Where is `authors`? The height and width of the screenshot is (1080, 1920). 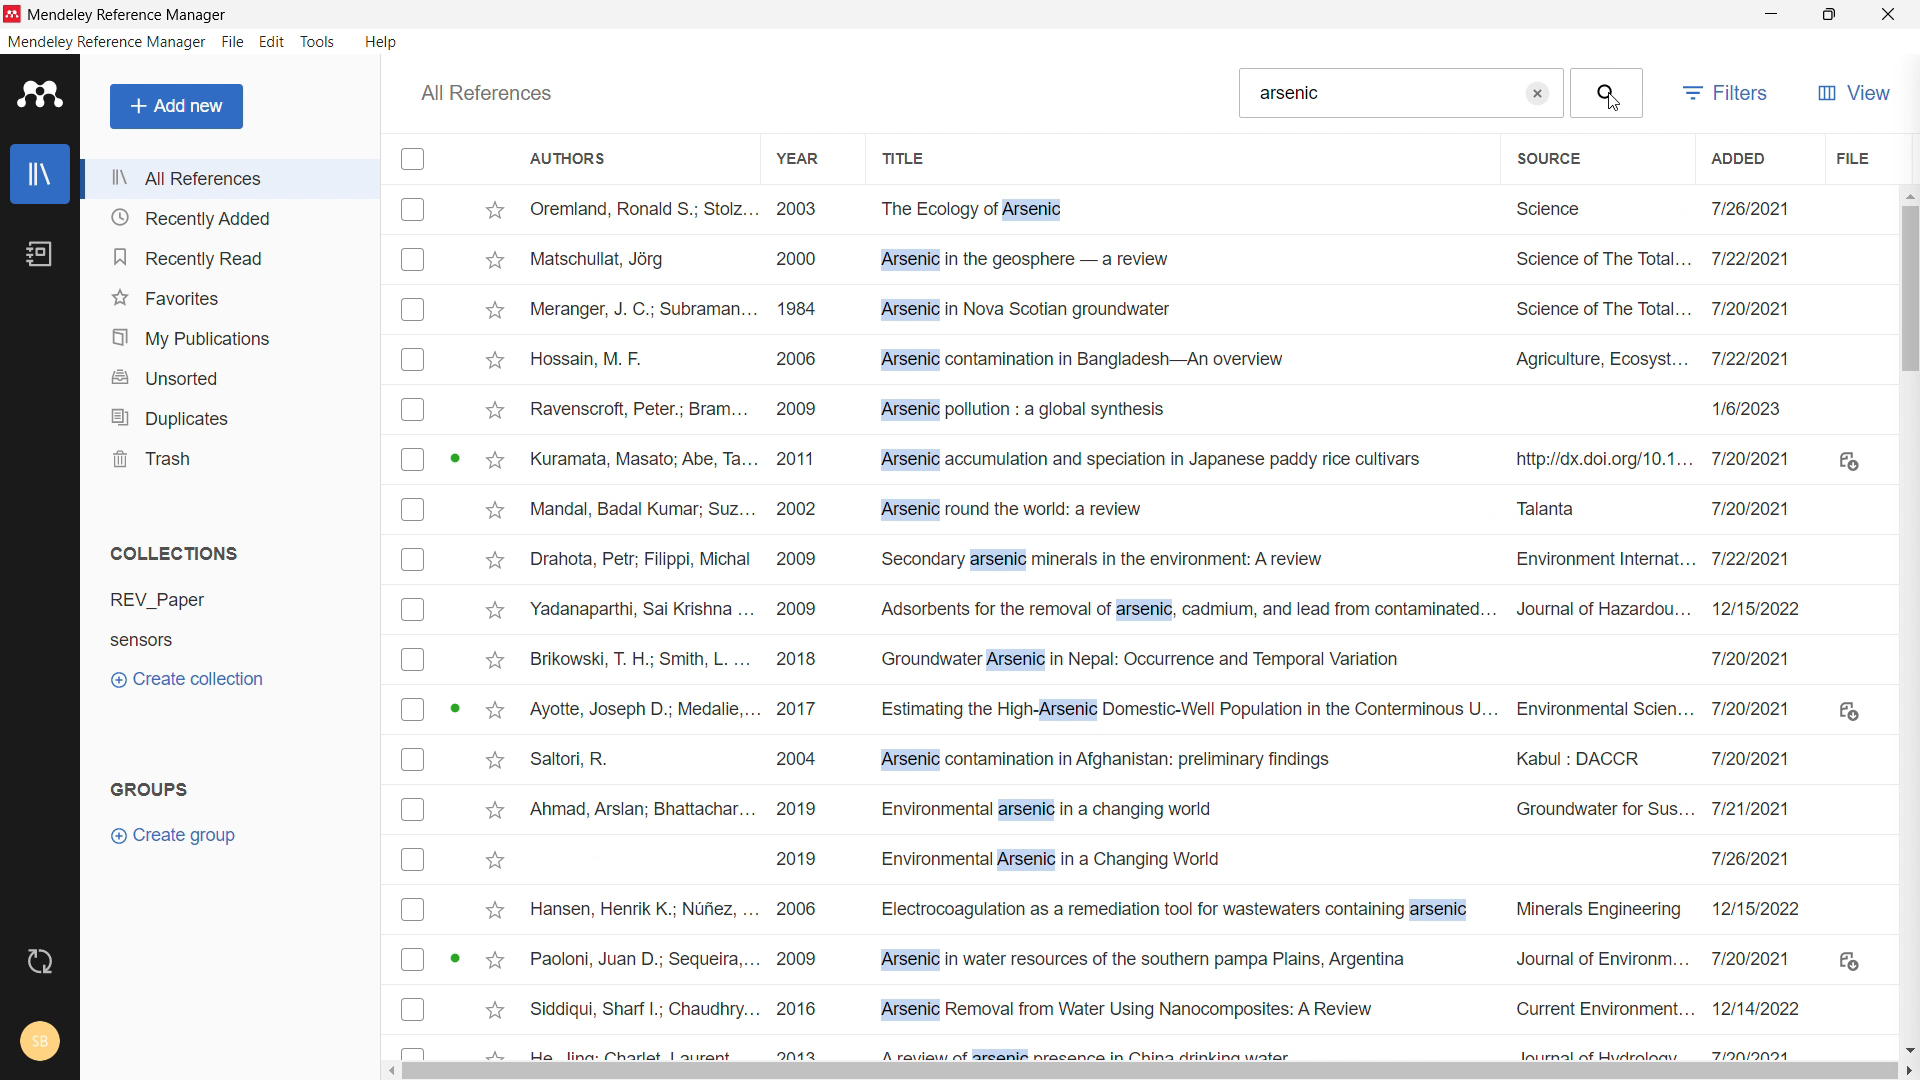 authors is located at coordinates (596, 159).